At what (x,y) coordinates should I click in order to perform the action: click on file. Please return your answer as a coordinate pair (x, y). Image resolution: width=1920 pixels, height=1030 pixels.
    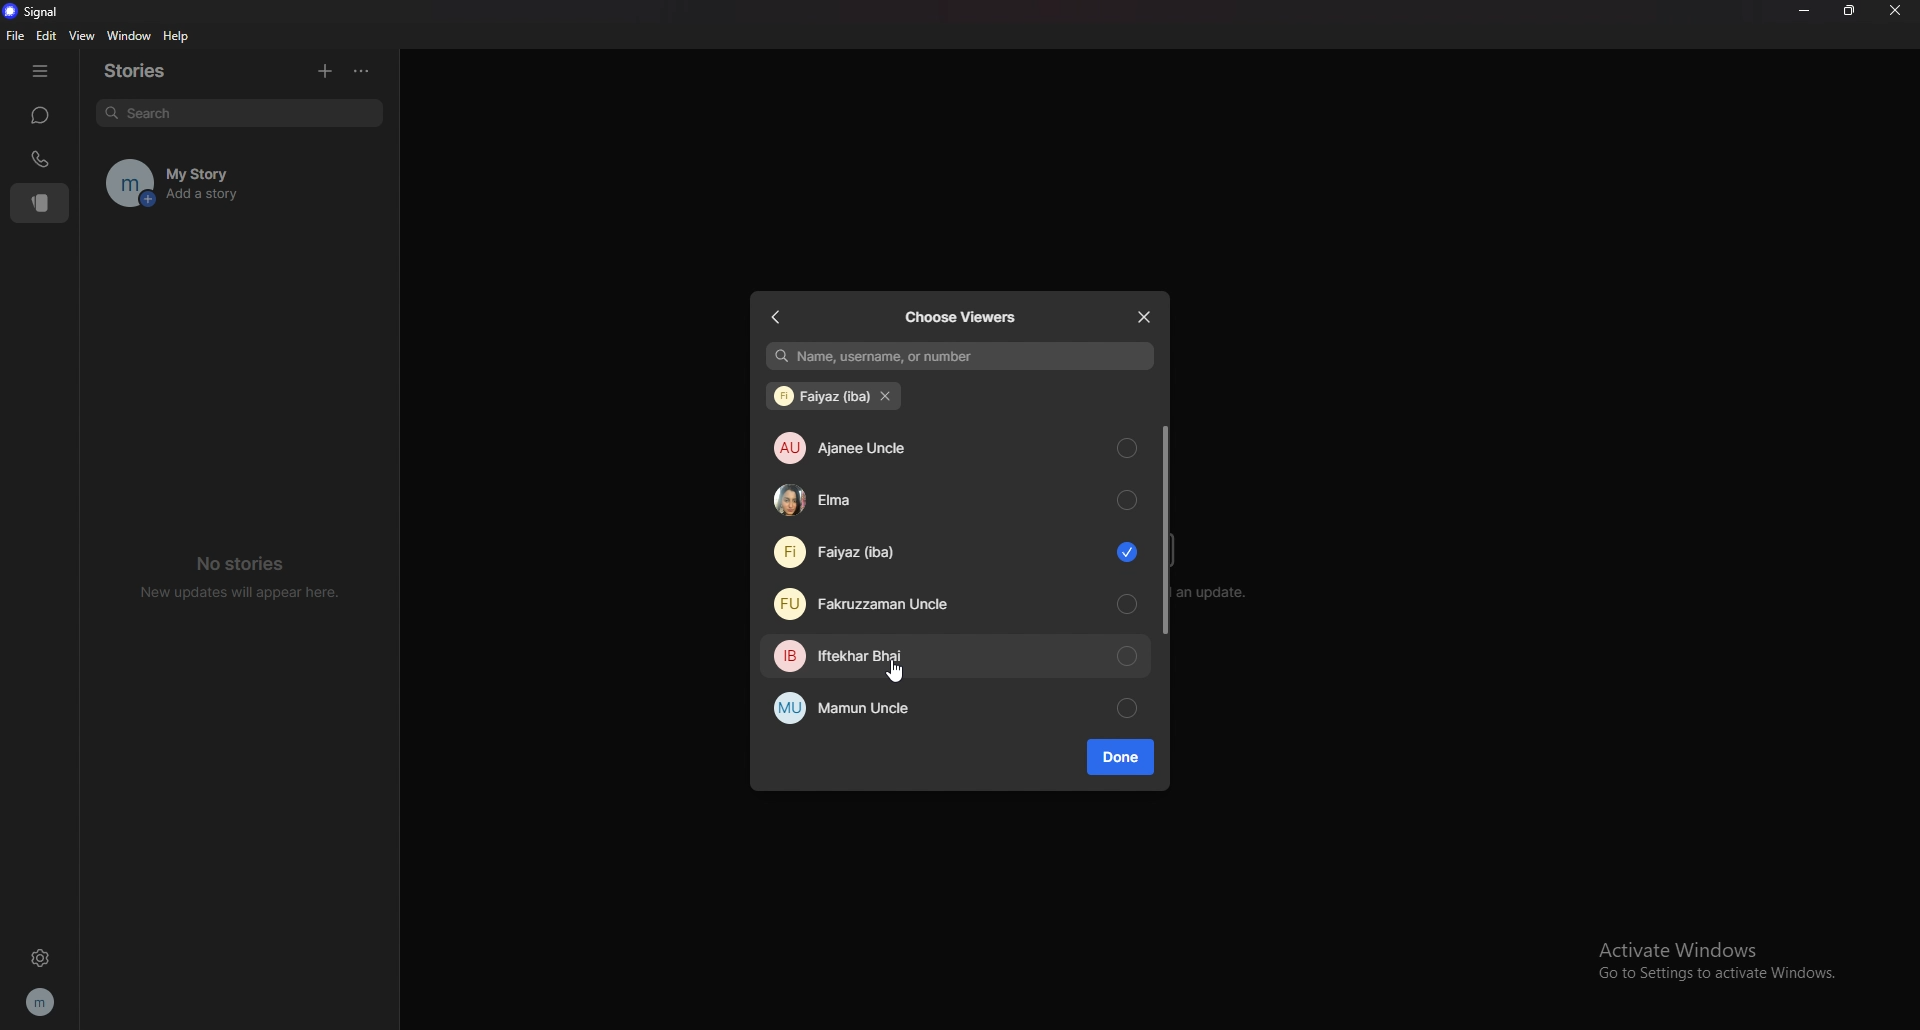
    Looking at the image, I should click on (15, 36).